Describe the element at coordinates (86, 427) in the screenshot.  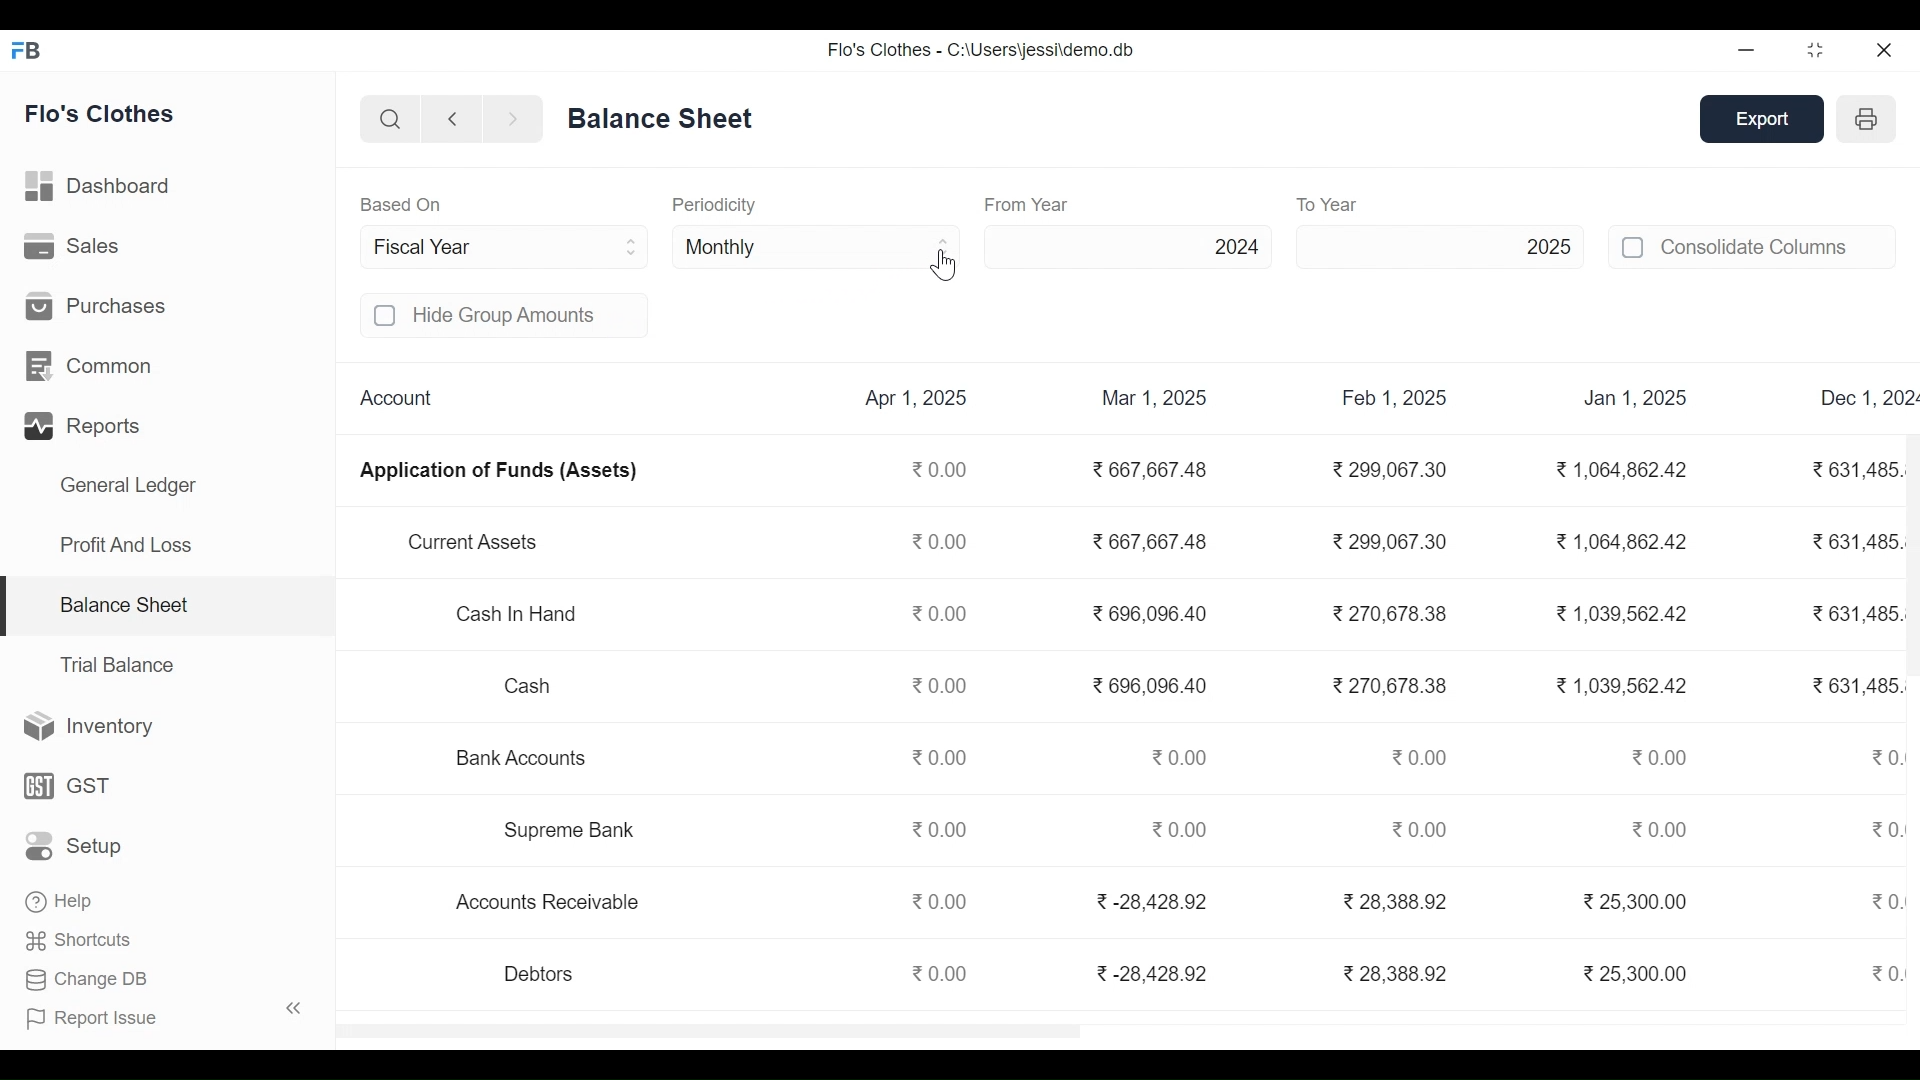
I see `reports` at that location.